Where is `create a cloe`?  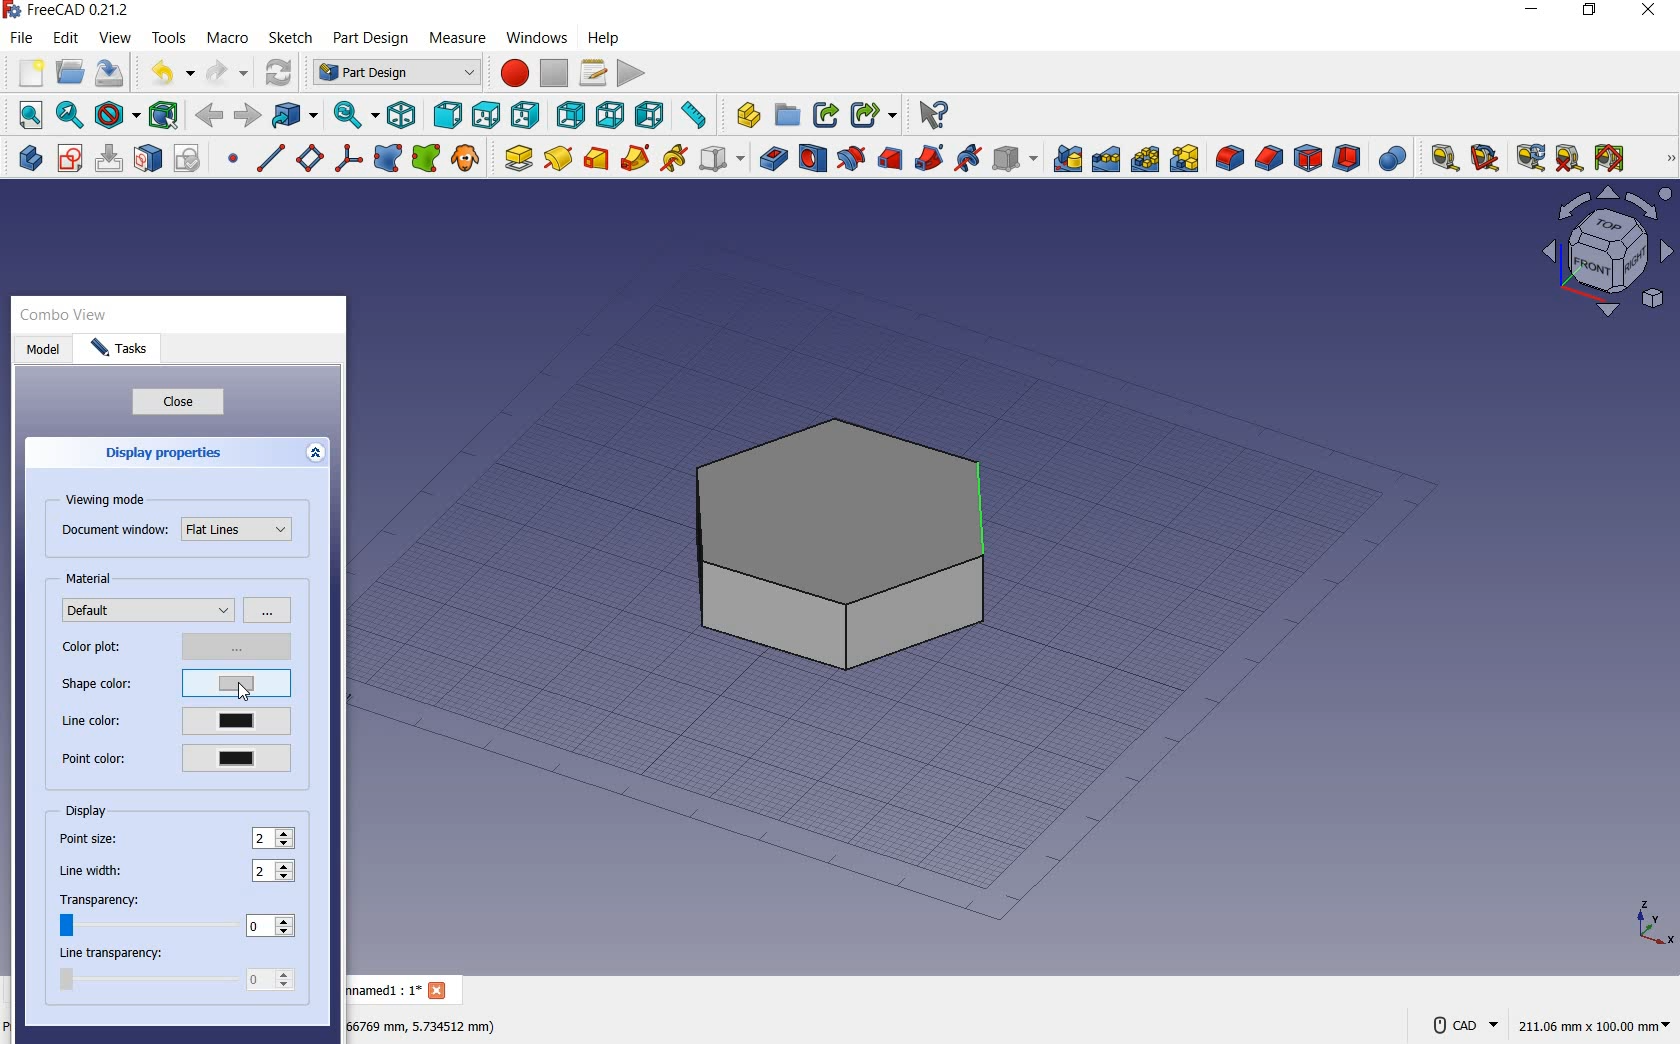
create a cloe is located at coordinates (466, 159).